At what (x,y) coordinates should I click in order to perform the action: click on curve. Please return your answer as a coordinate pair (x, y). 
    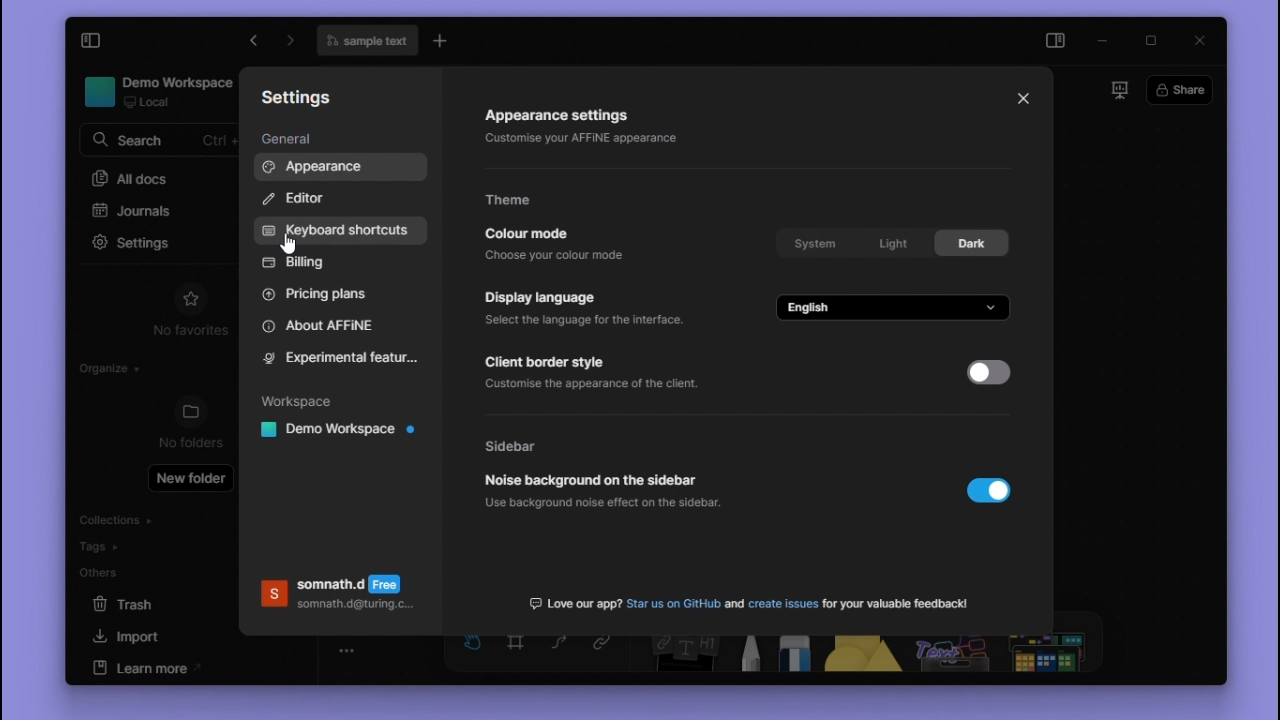
    Looking at the image, I should click on (563, 653).